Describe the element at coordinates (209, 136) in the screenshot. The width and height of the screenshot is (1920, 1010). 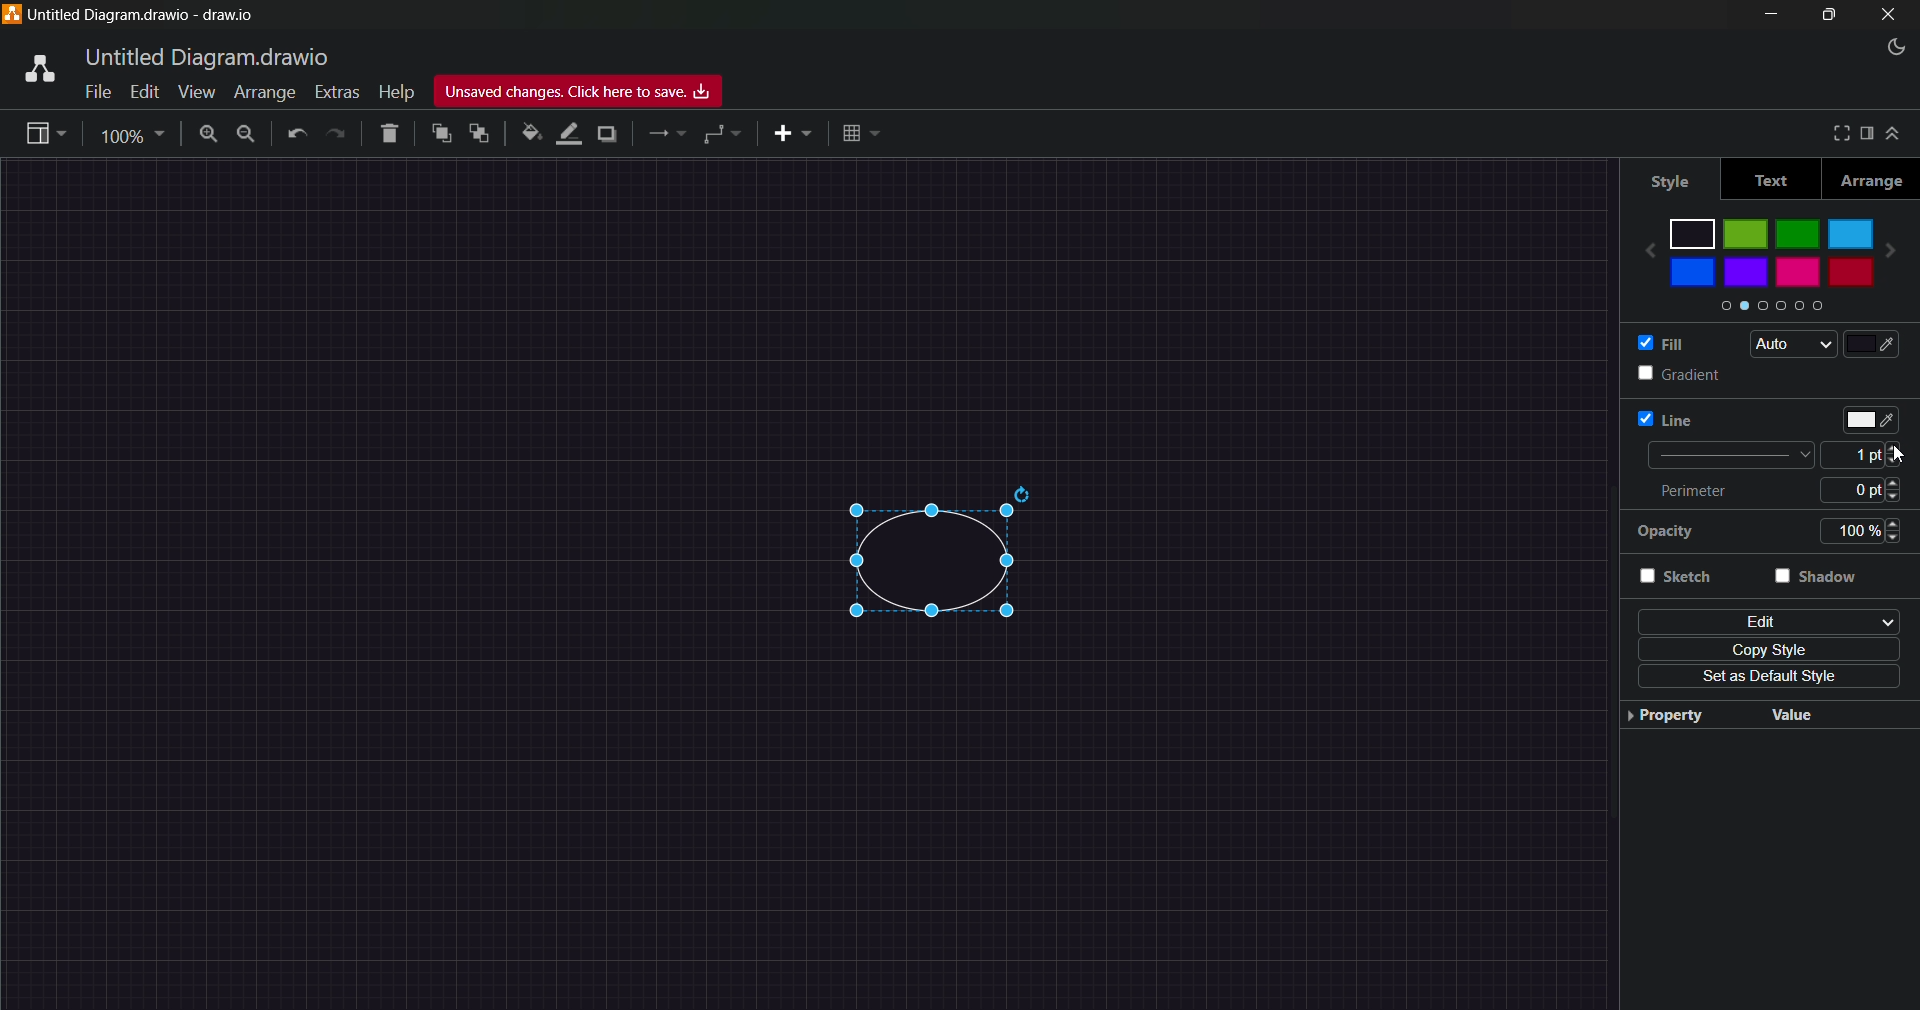
I see `zoom in` at that location.